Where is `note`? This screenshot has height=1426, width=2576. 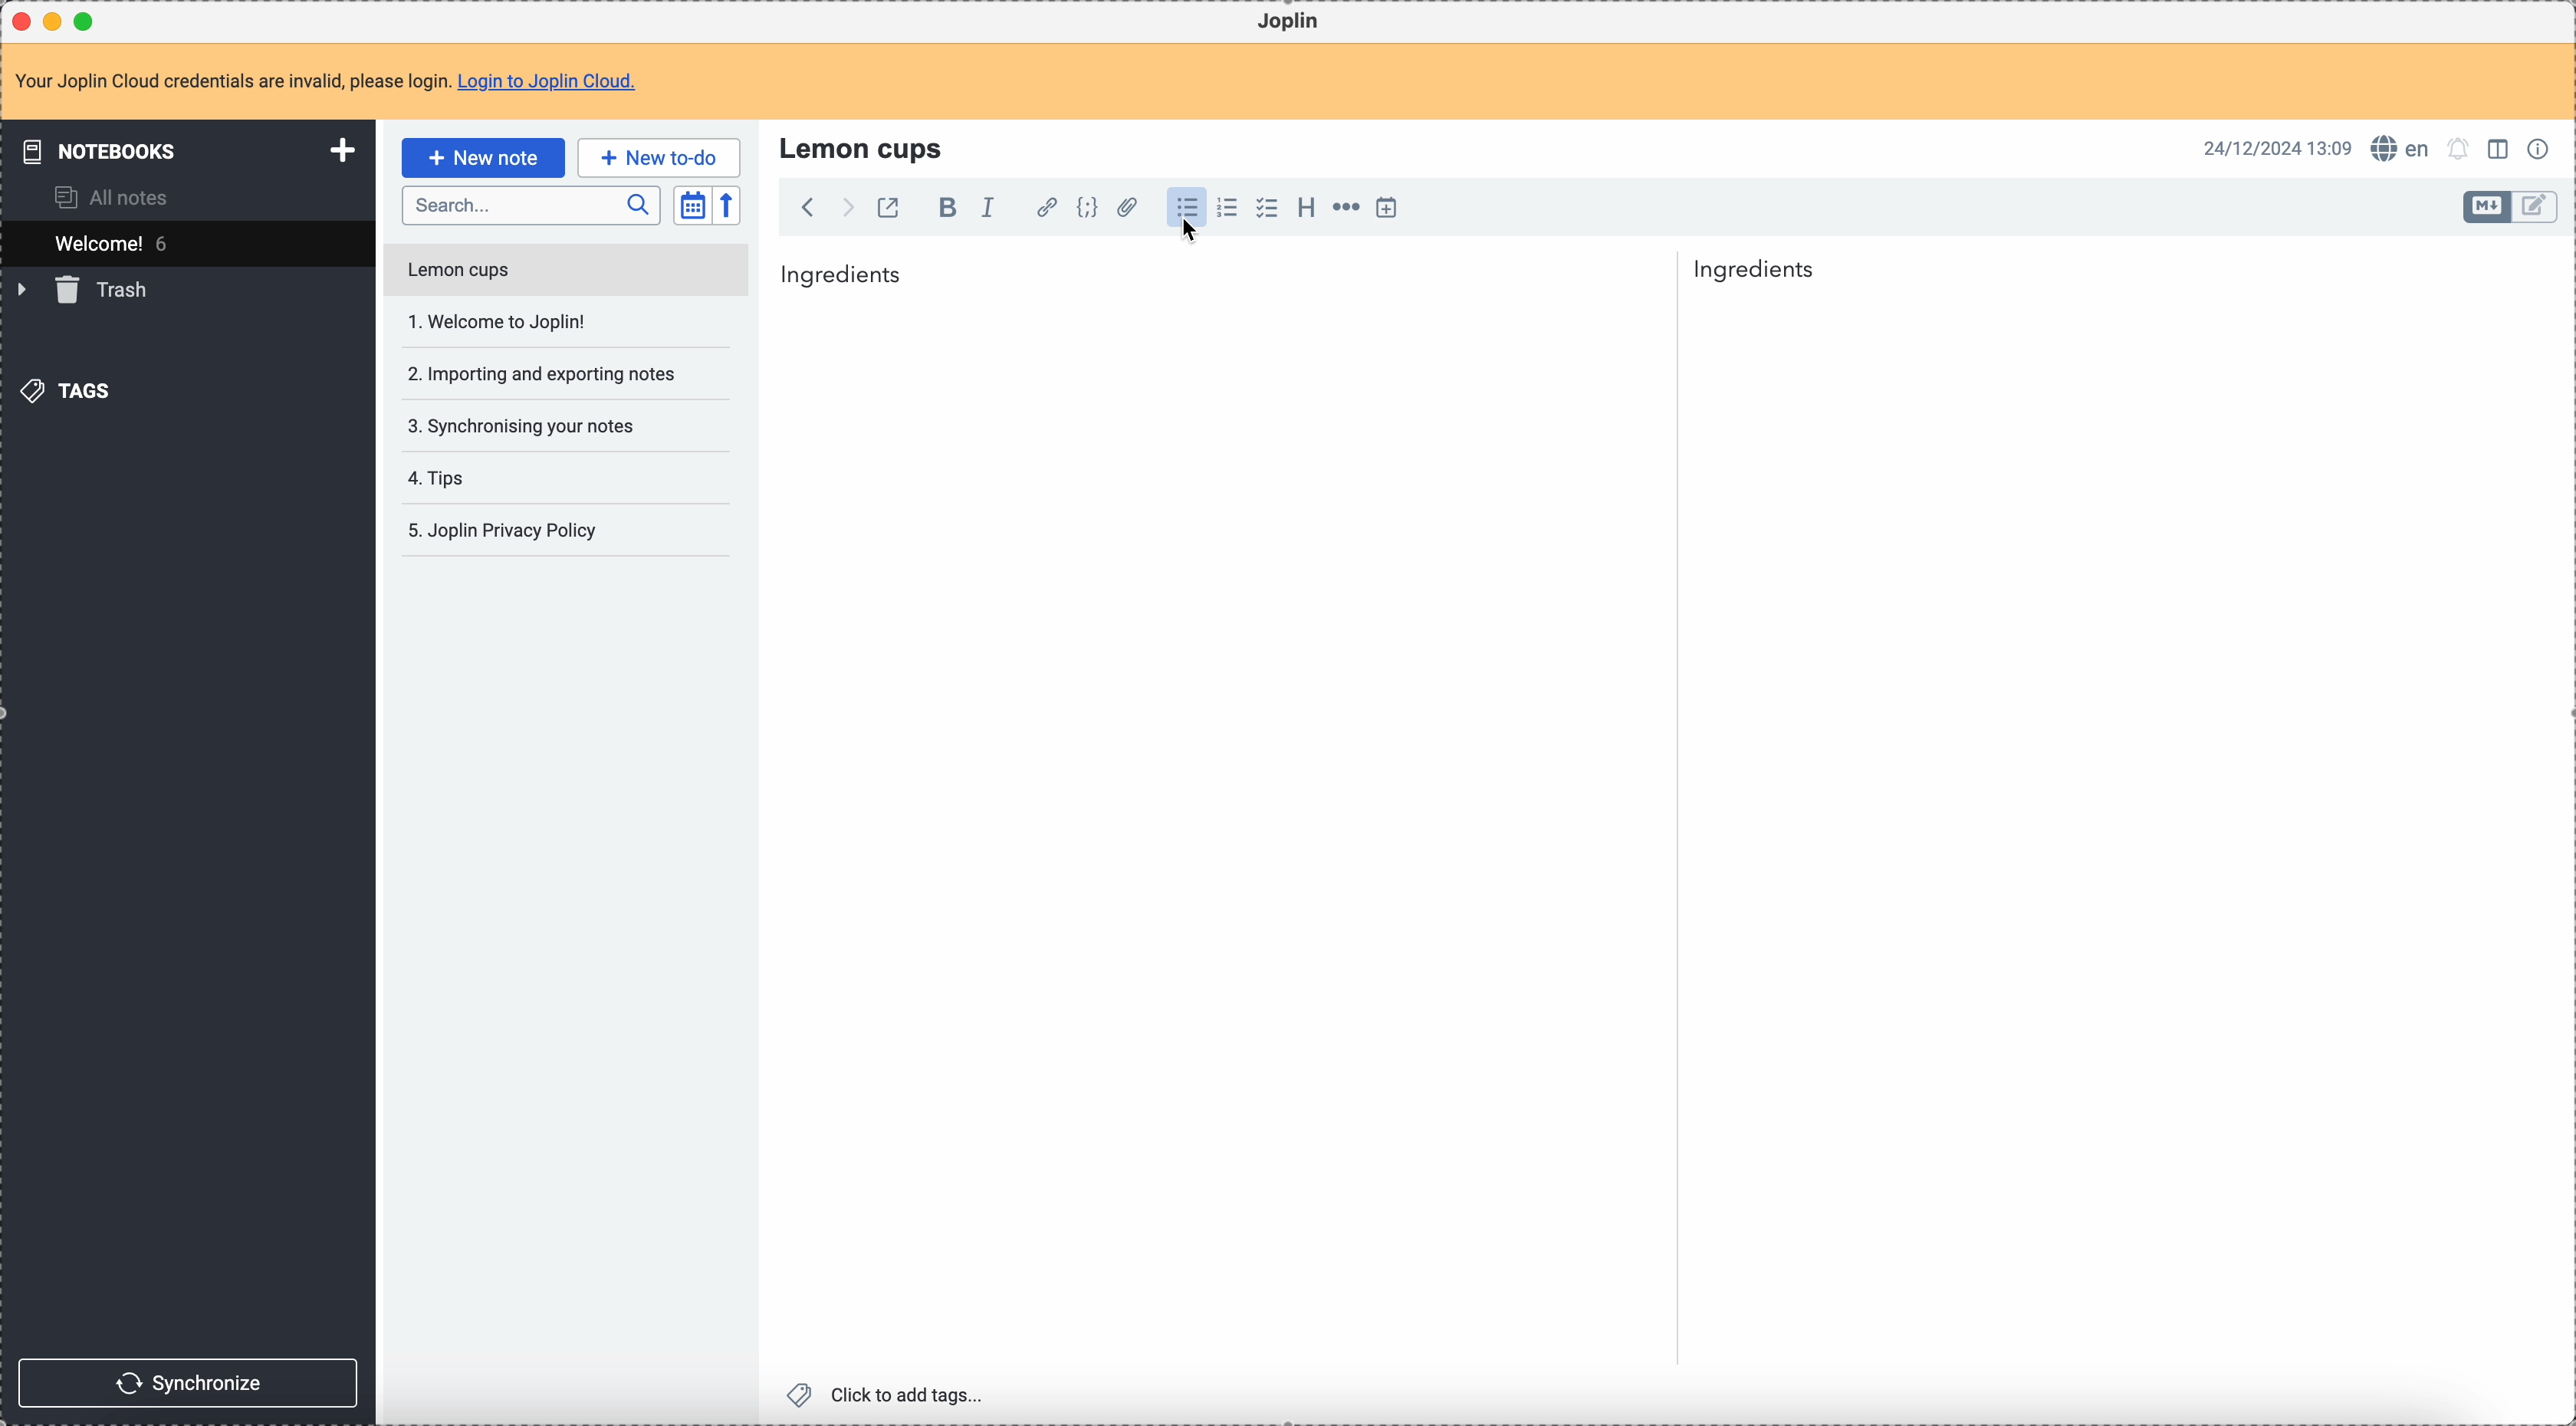 note is located at coordinates (338, 83).